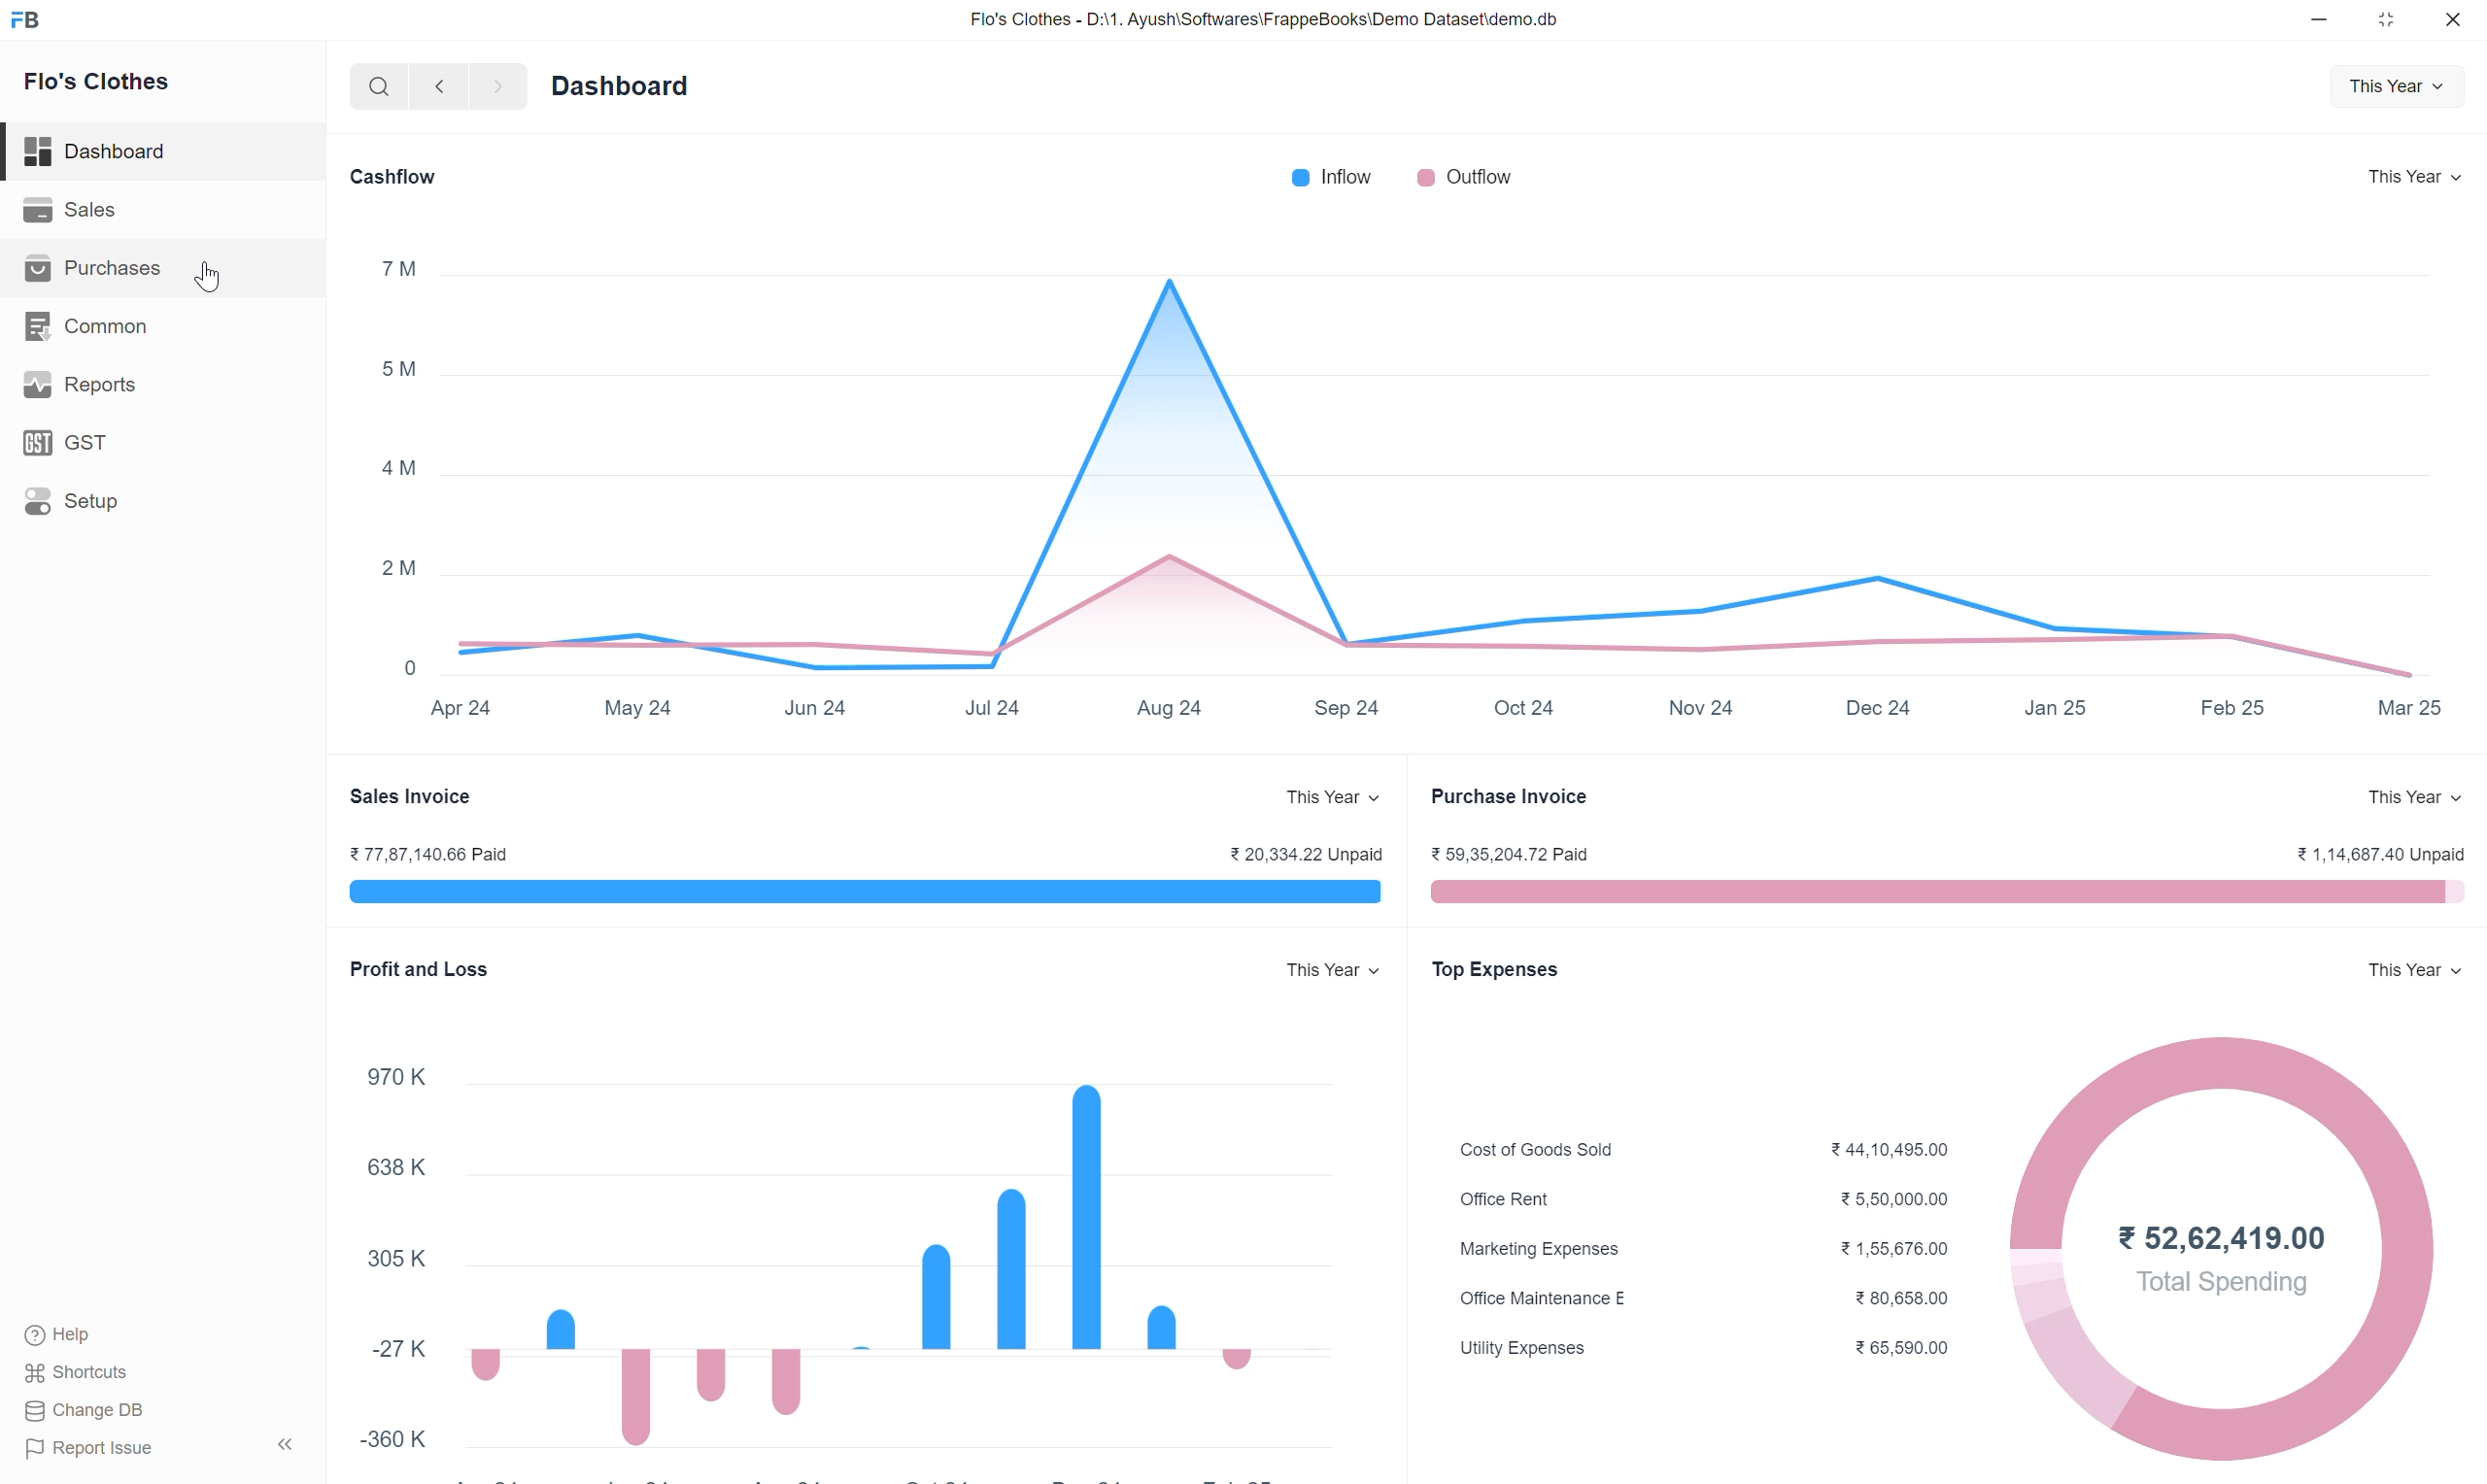 The image size is (2487, 1484). I want to click on 52,62,419.00 Total Spending, so click(2224, 1261).